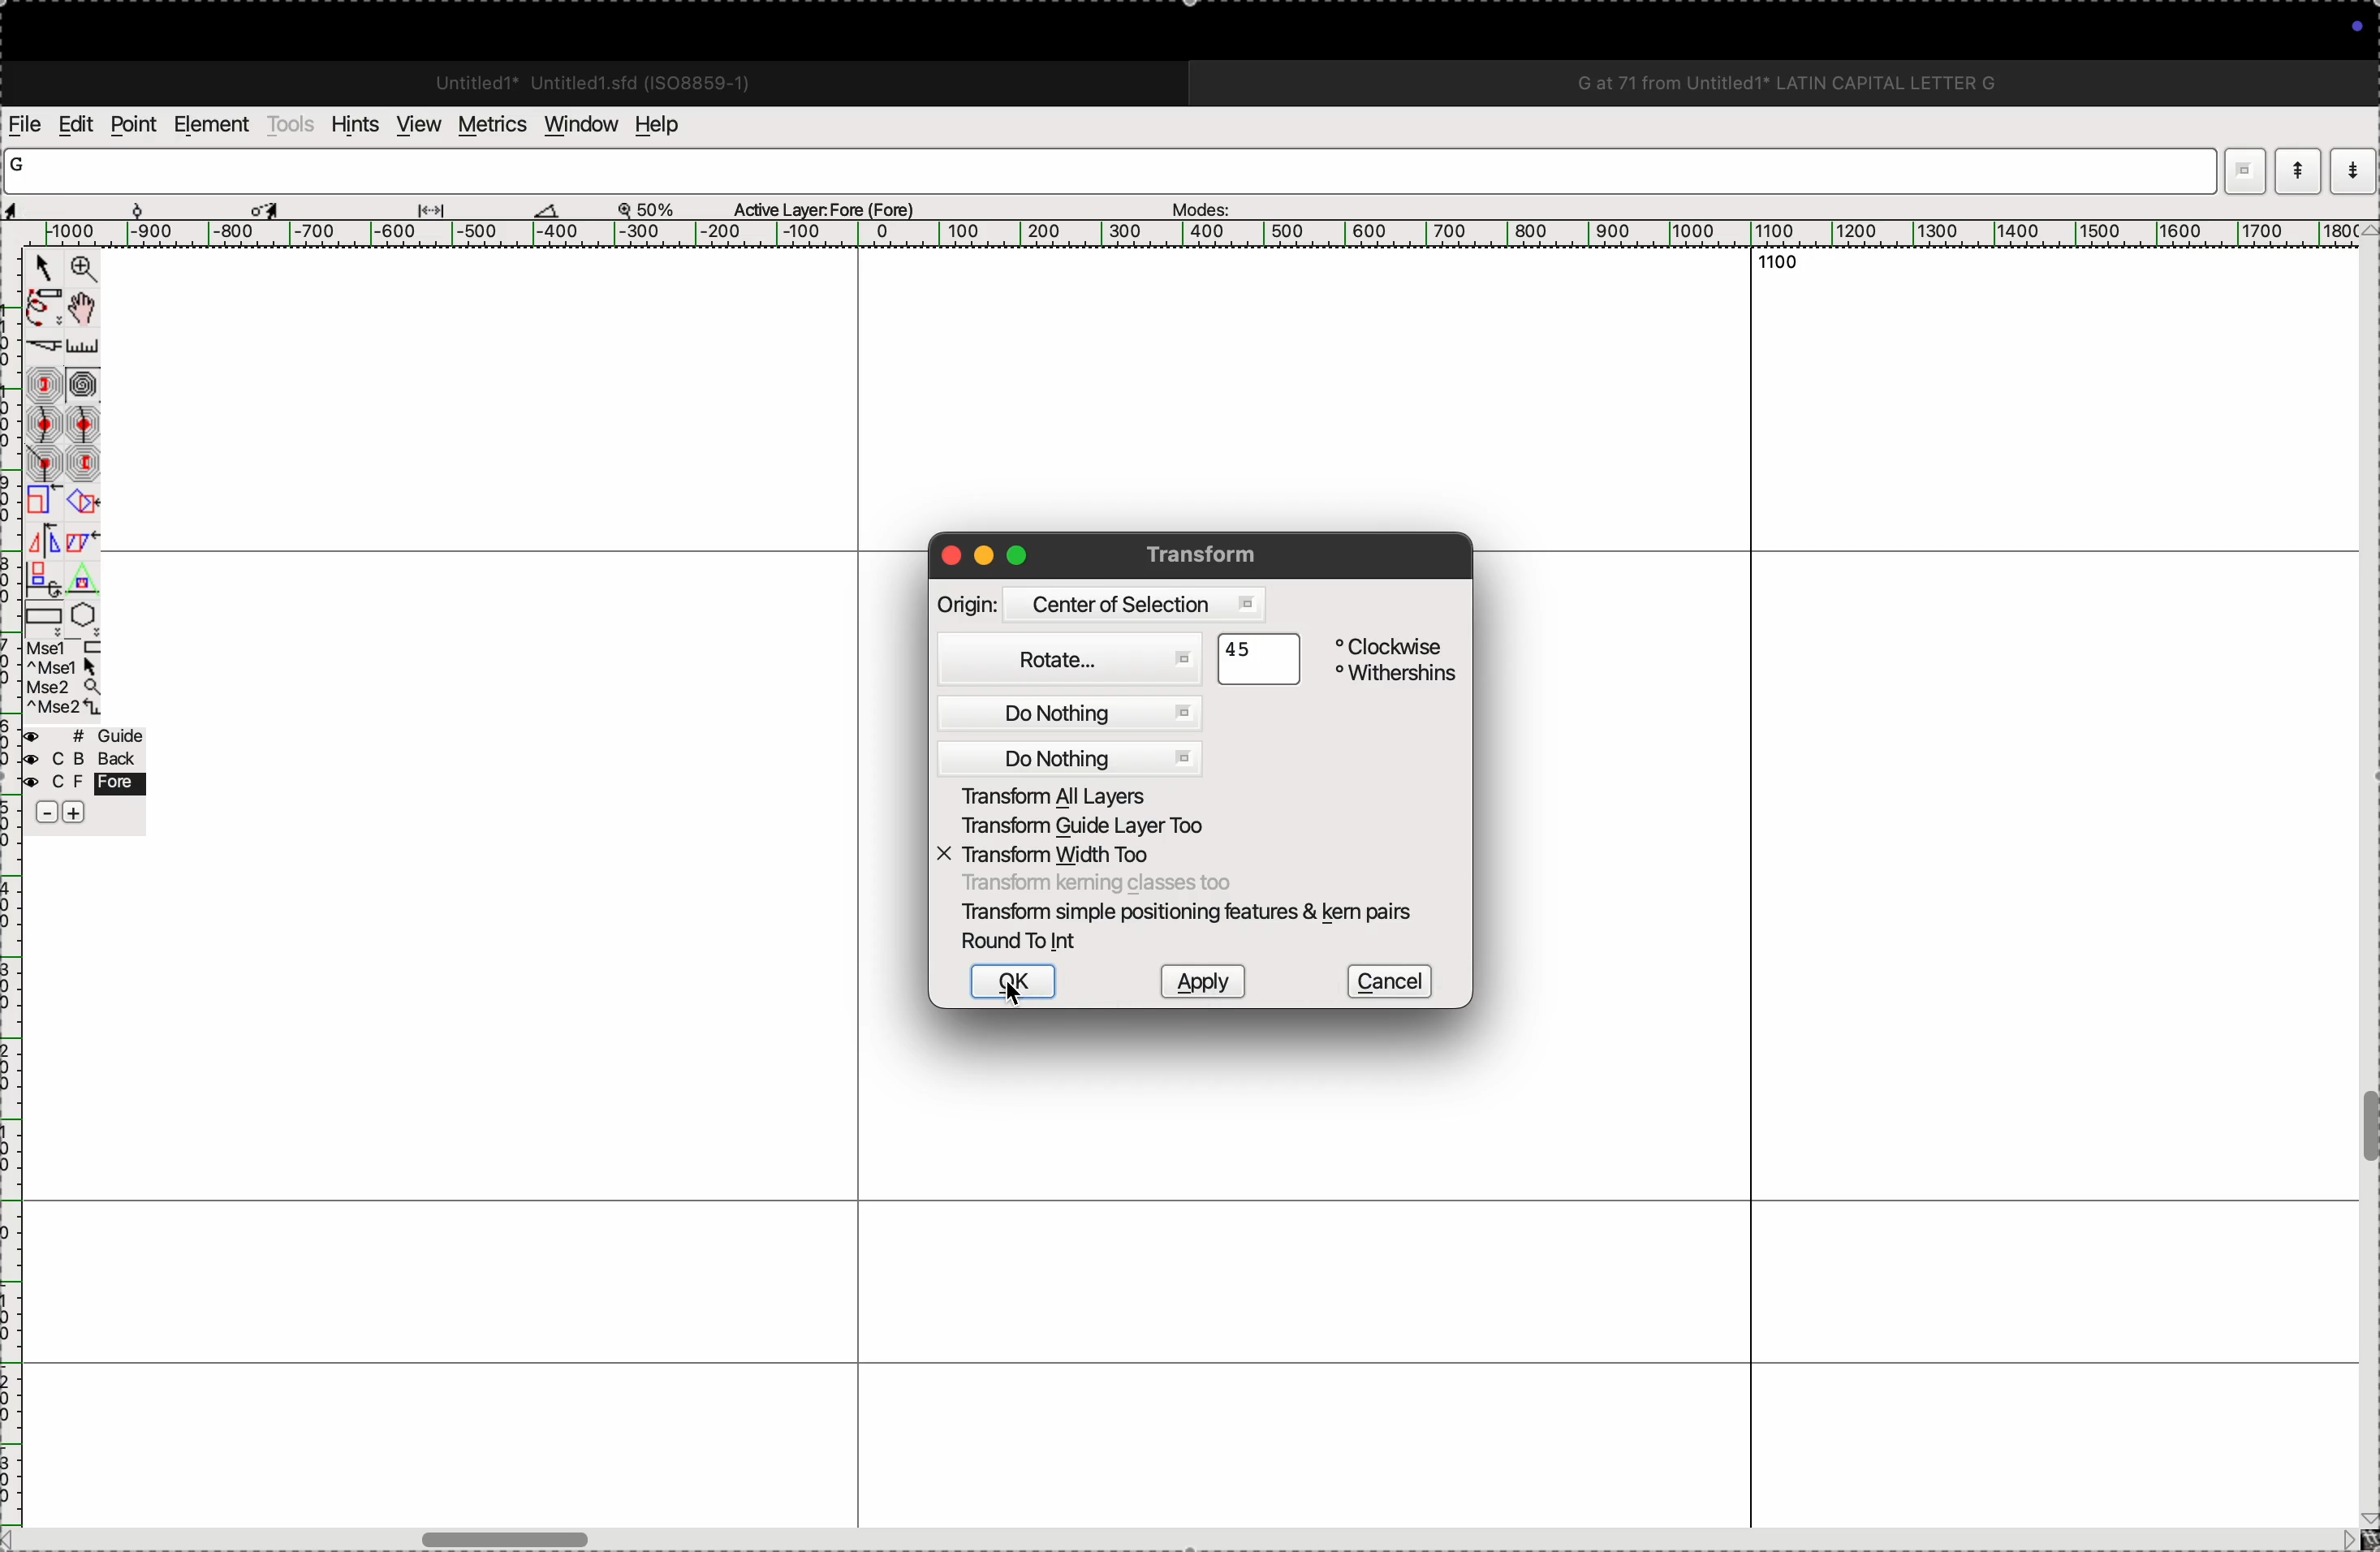 The image size is (2380, 1552). What do you see at coordinates (1396, 981) in the screenshot?
I see `cancel` at bounding box center [1396, 981].